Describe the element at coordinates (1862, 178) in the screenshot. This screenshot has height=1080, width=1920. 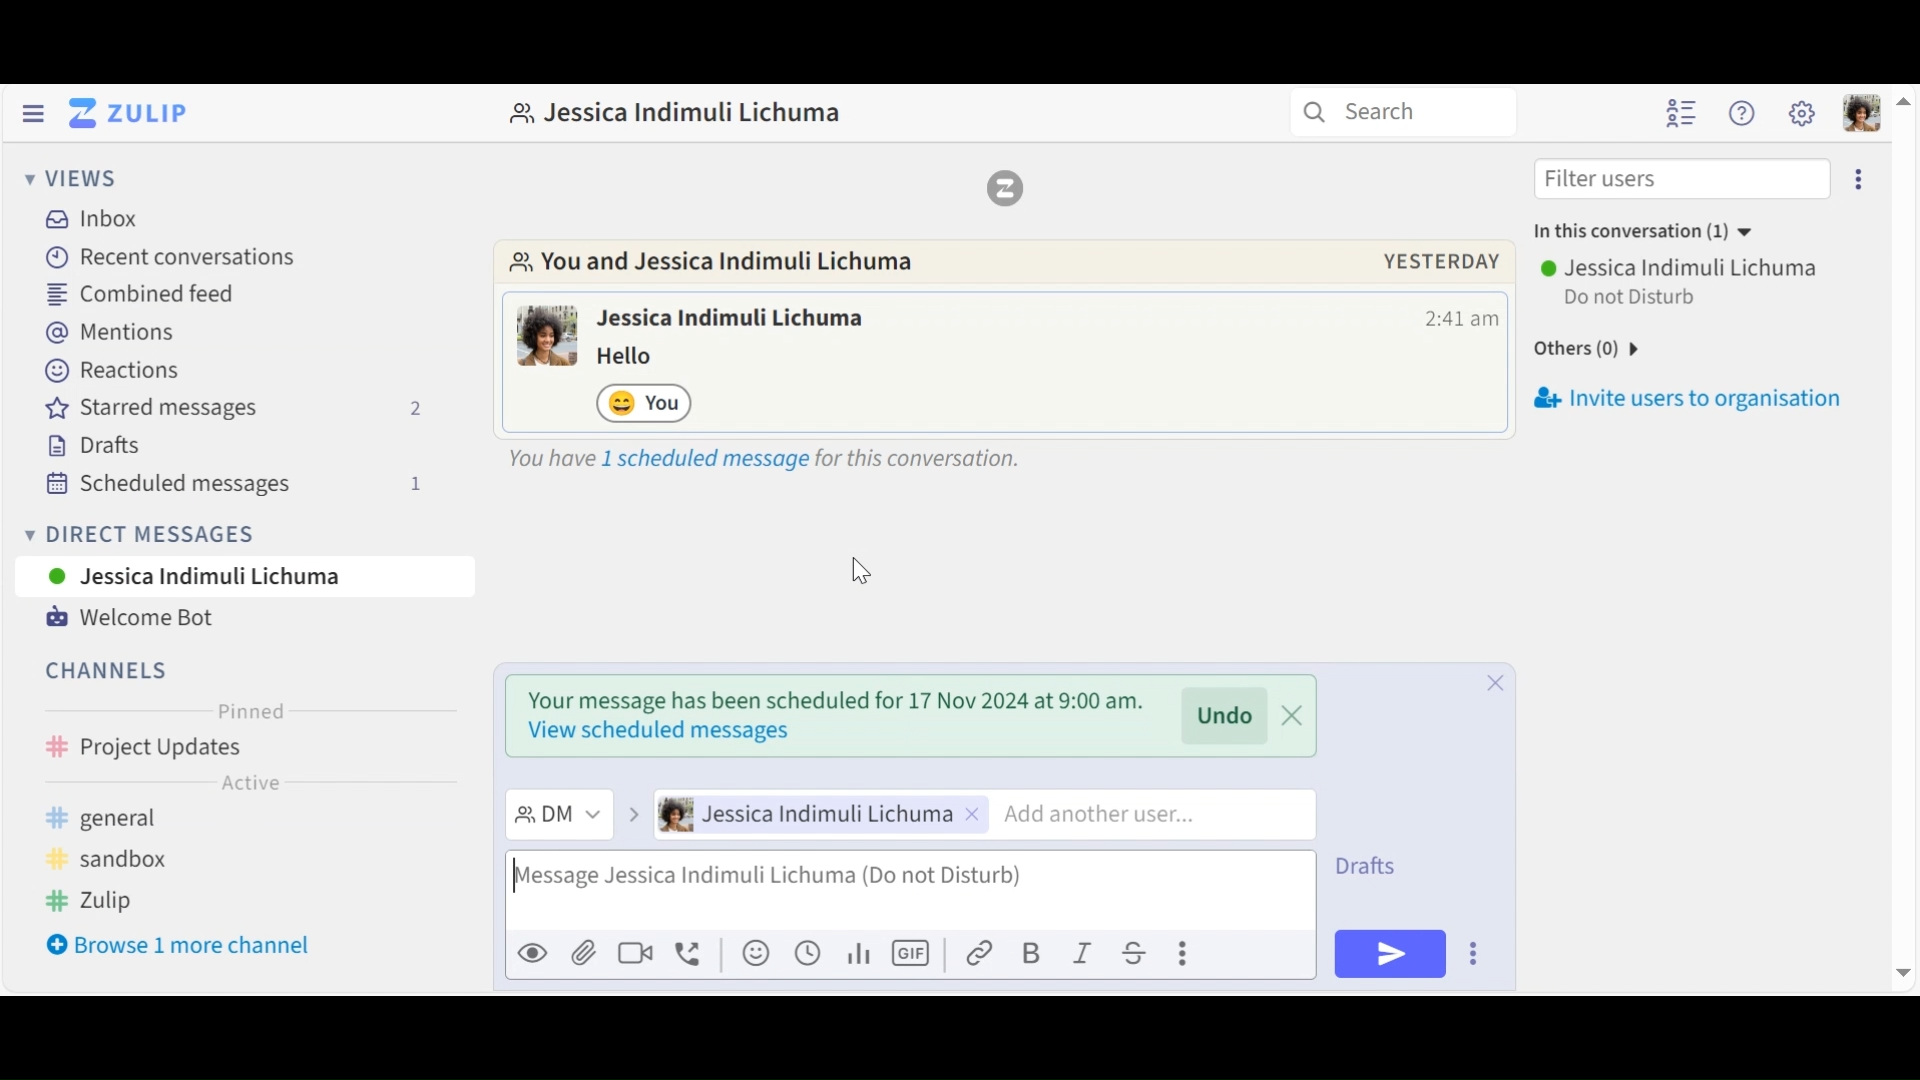
I see `eclipse` at that location.